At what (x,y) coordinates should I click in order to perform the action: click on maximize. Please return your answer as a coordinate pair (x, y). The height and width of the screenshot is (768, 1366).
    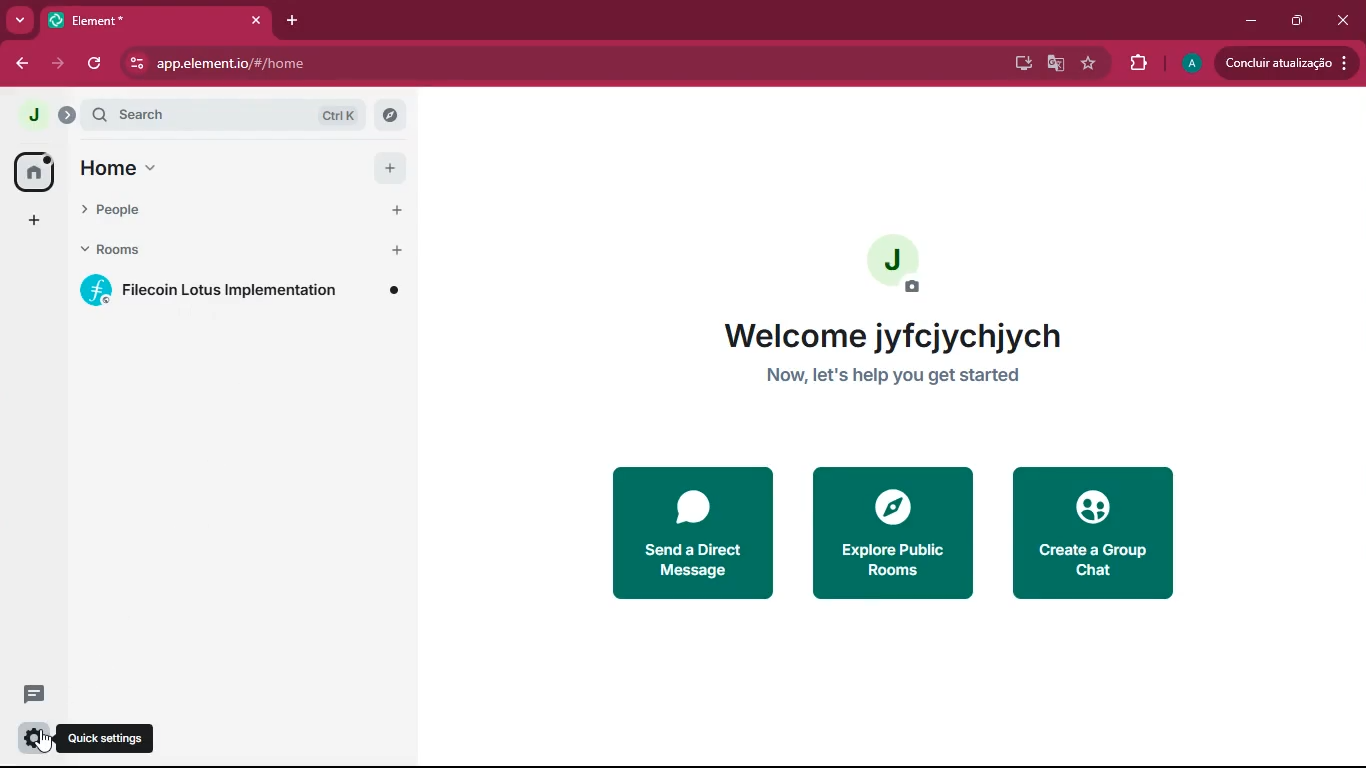
    Looking at the image, I should click on (1298, 20).